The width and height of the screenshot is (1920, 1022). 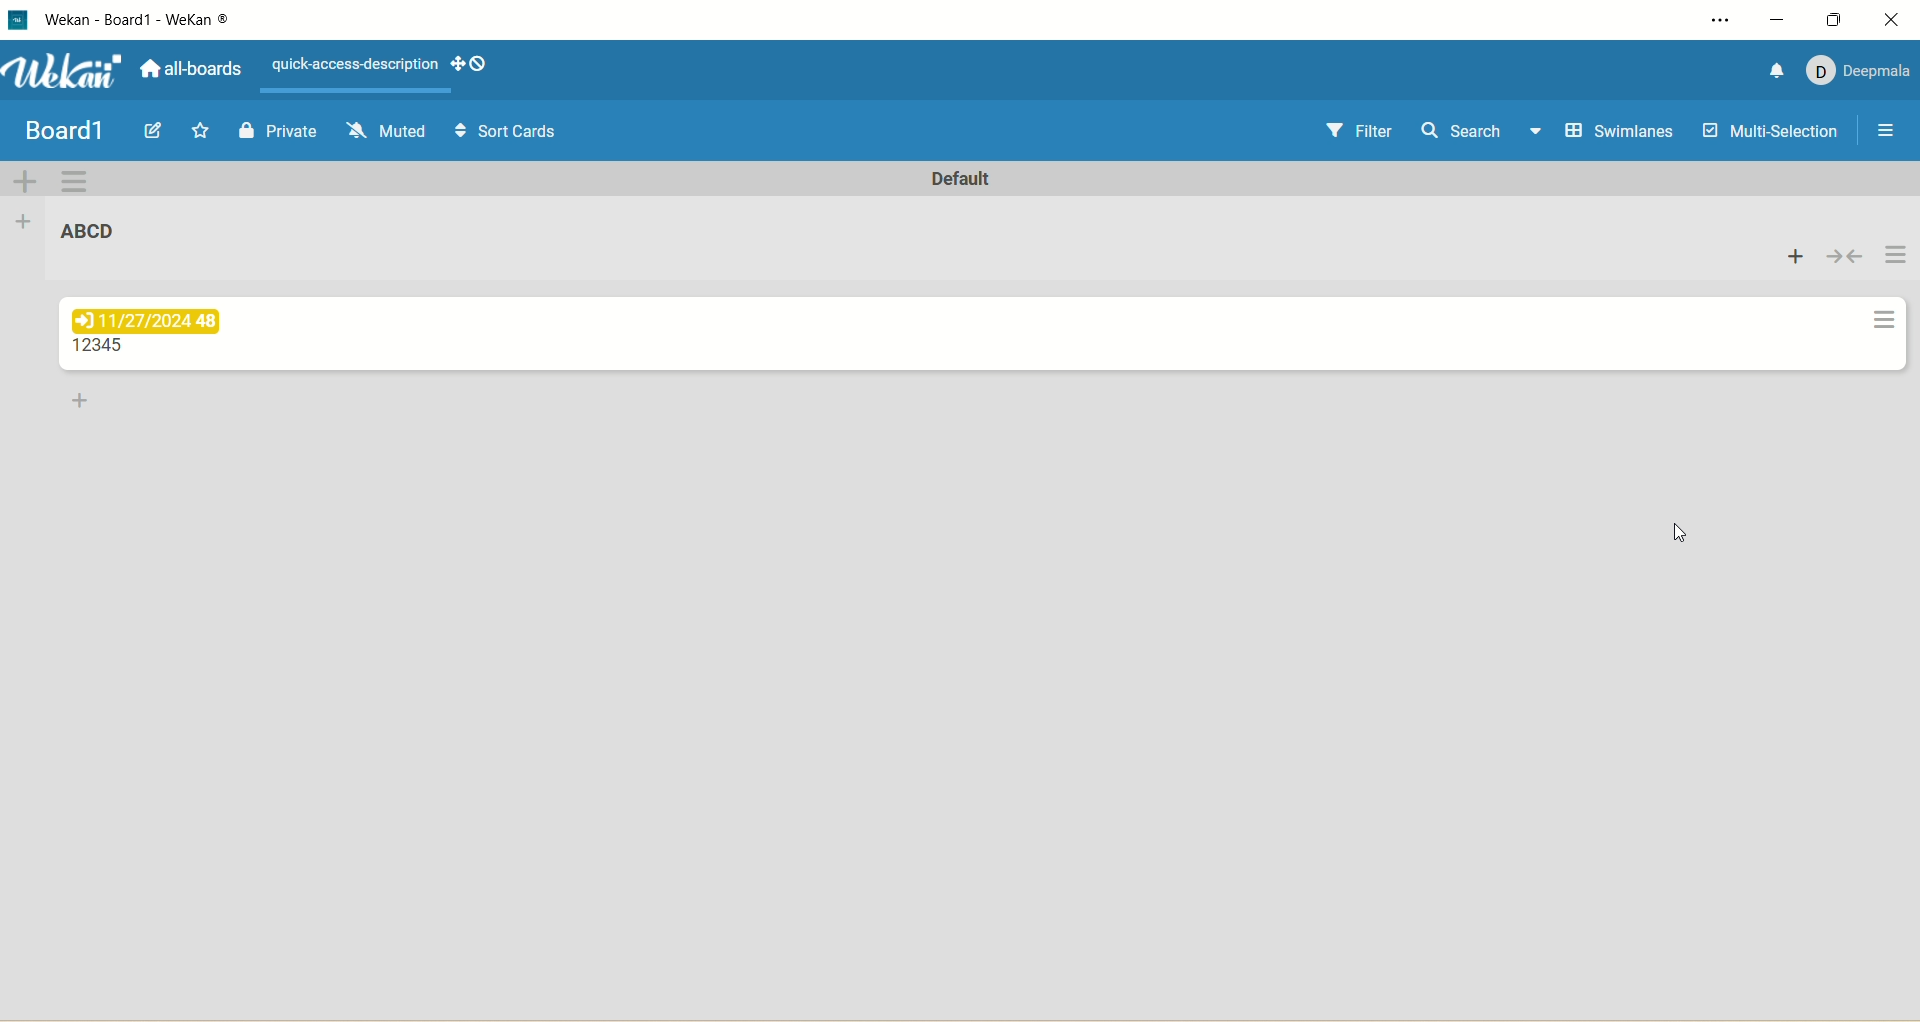 I want to click on wekan, so click(x=70, y=72).